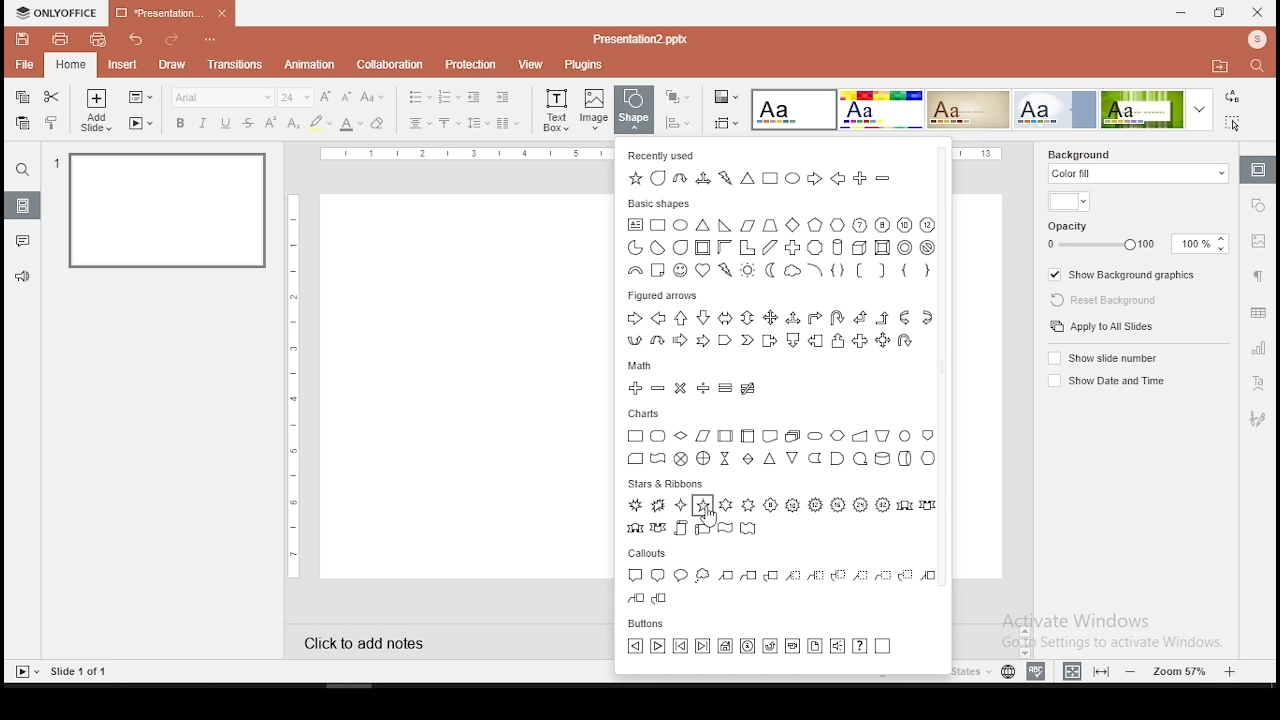 The width and height of the screenshot is (1280, 720). I want to click on zoom level, so click(1182, 670).